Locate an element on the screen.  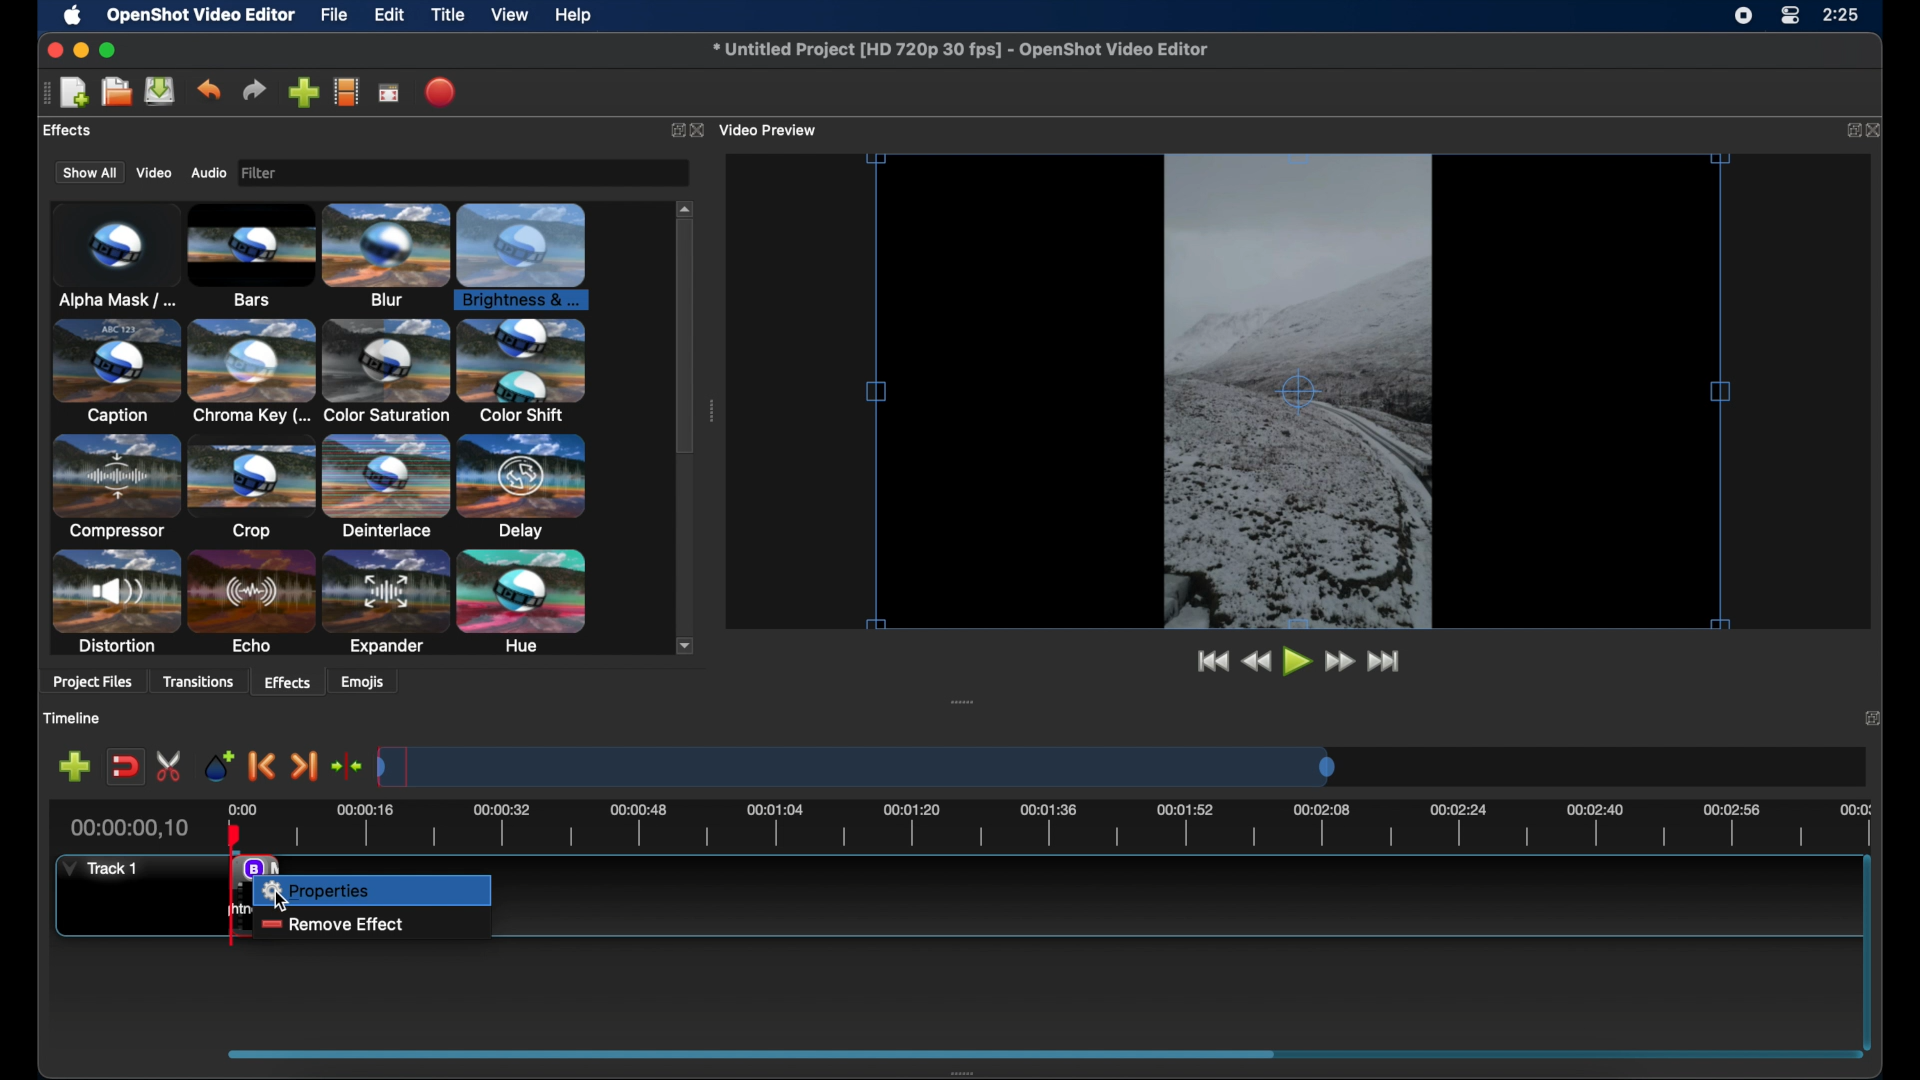
import files is located at coordinates (302, 92).